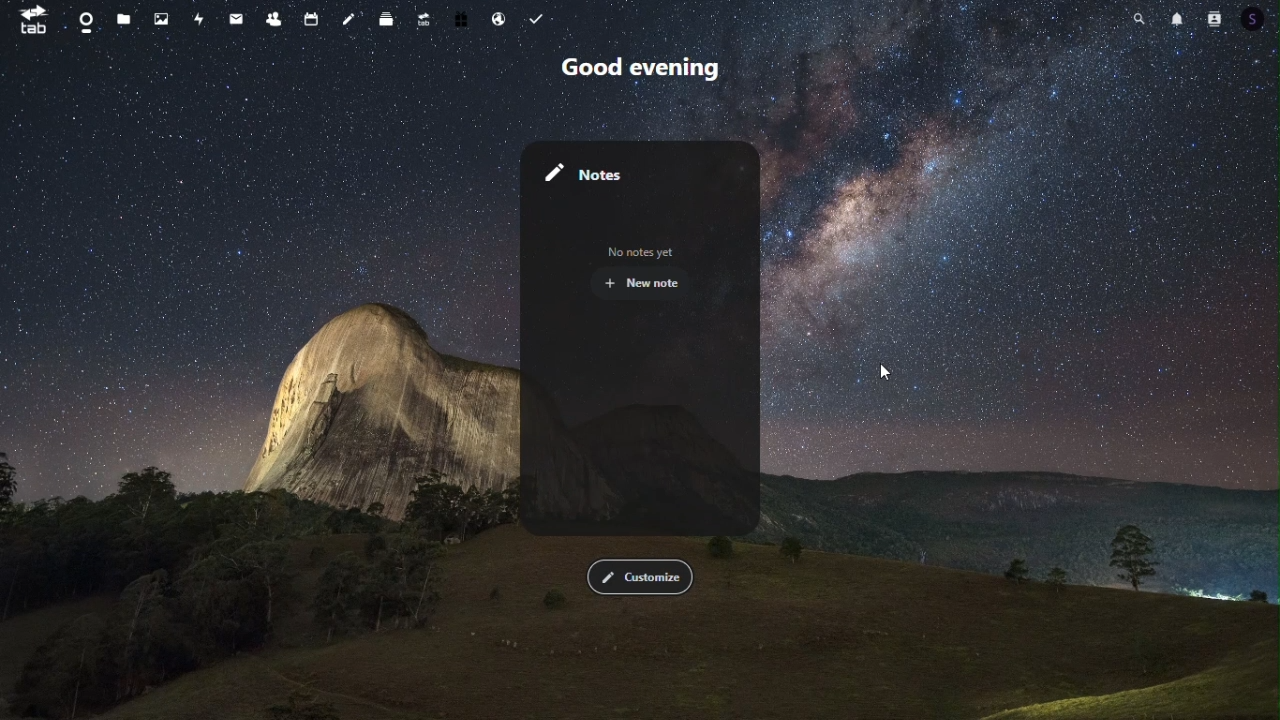 Image resolution: width=1280 pixels, height=720 pixels. I want to click on notes widget app enabled, so click(644, 341).